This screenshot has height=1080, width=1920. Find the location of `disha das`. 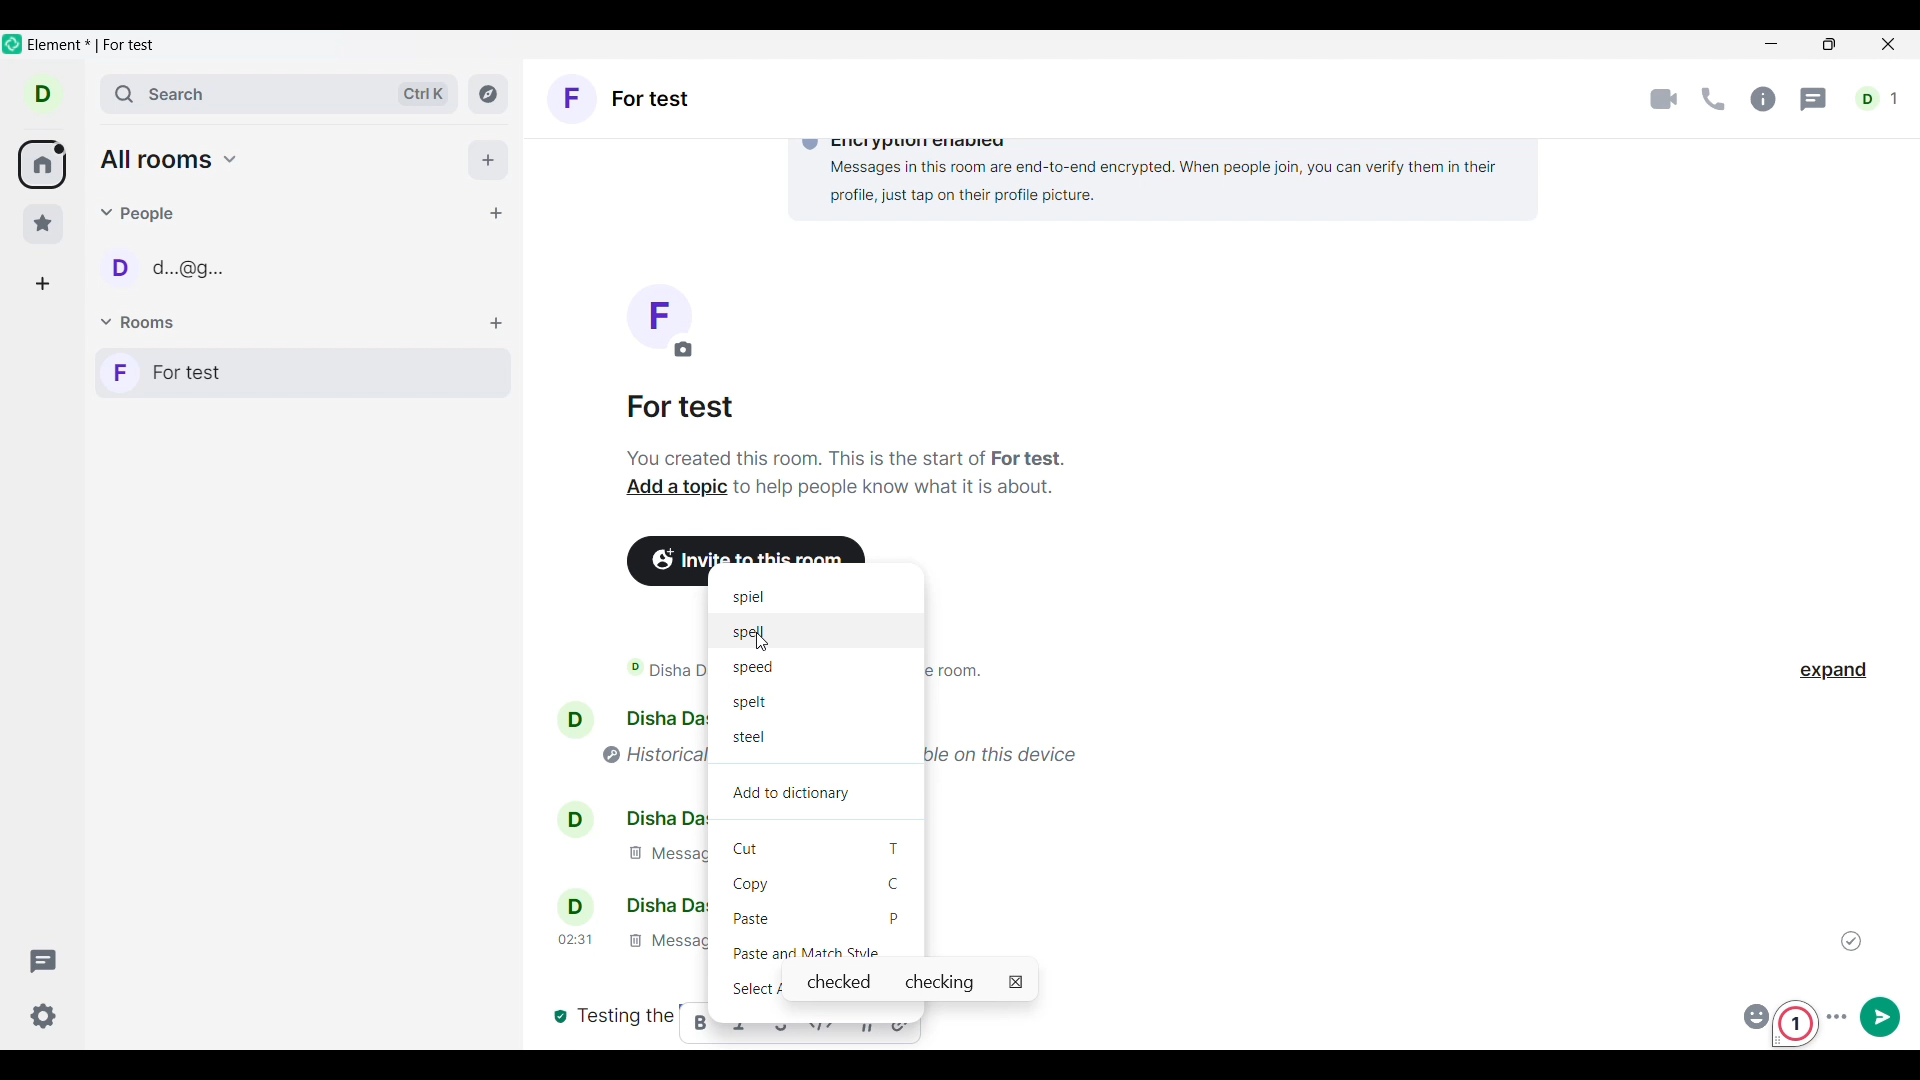

disha das is located at coordinates (629, 718).